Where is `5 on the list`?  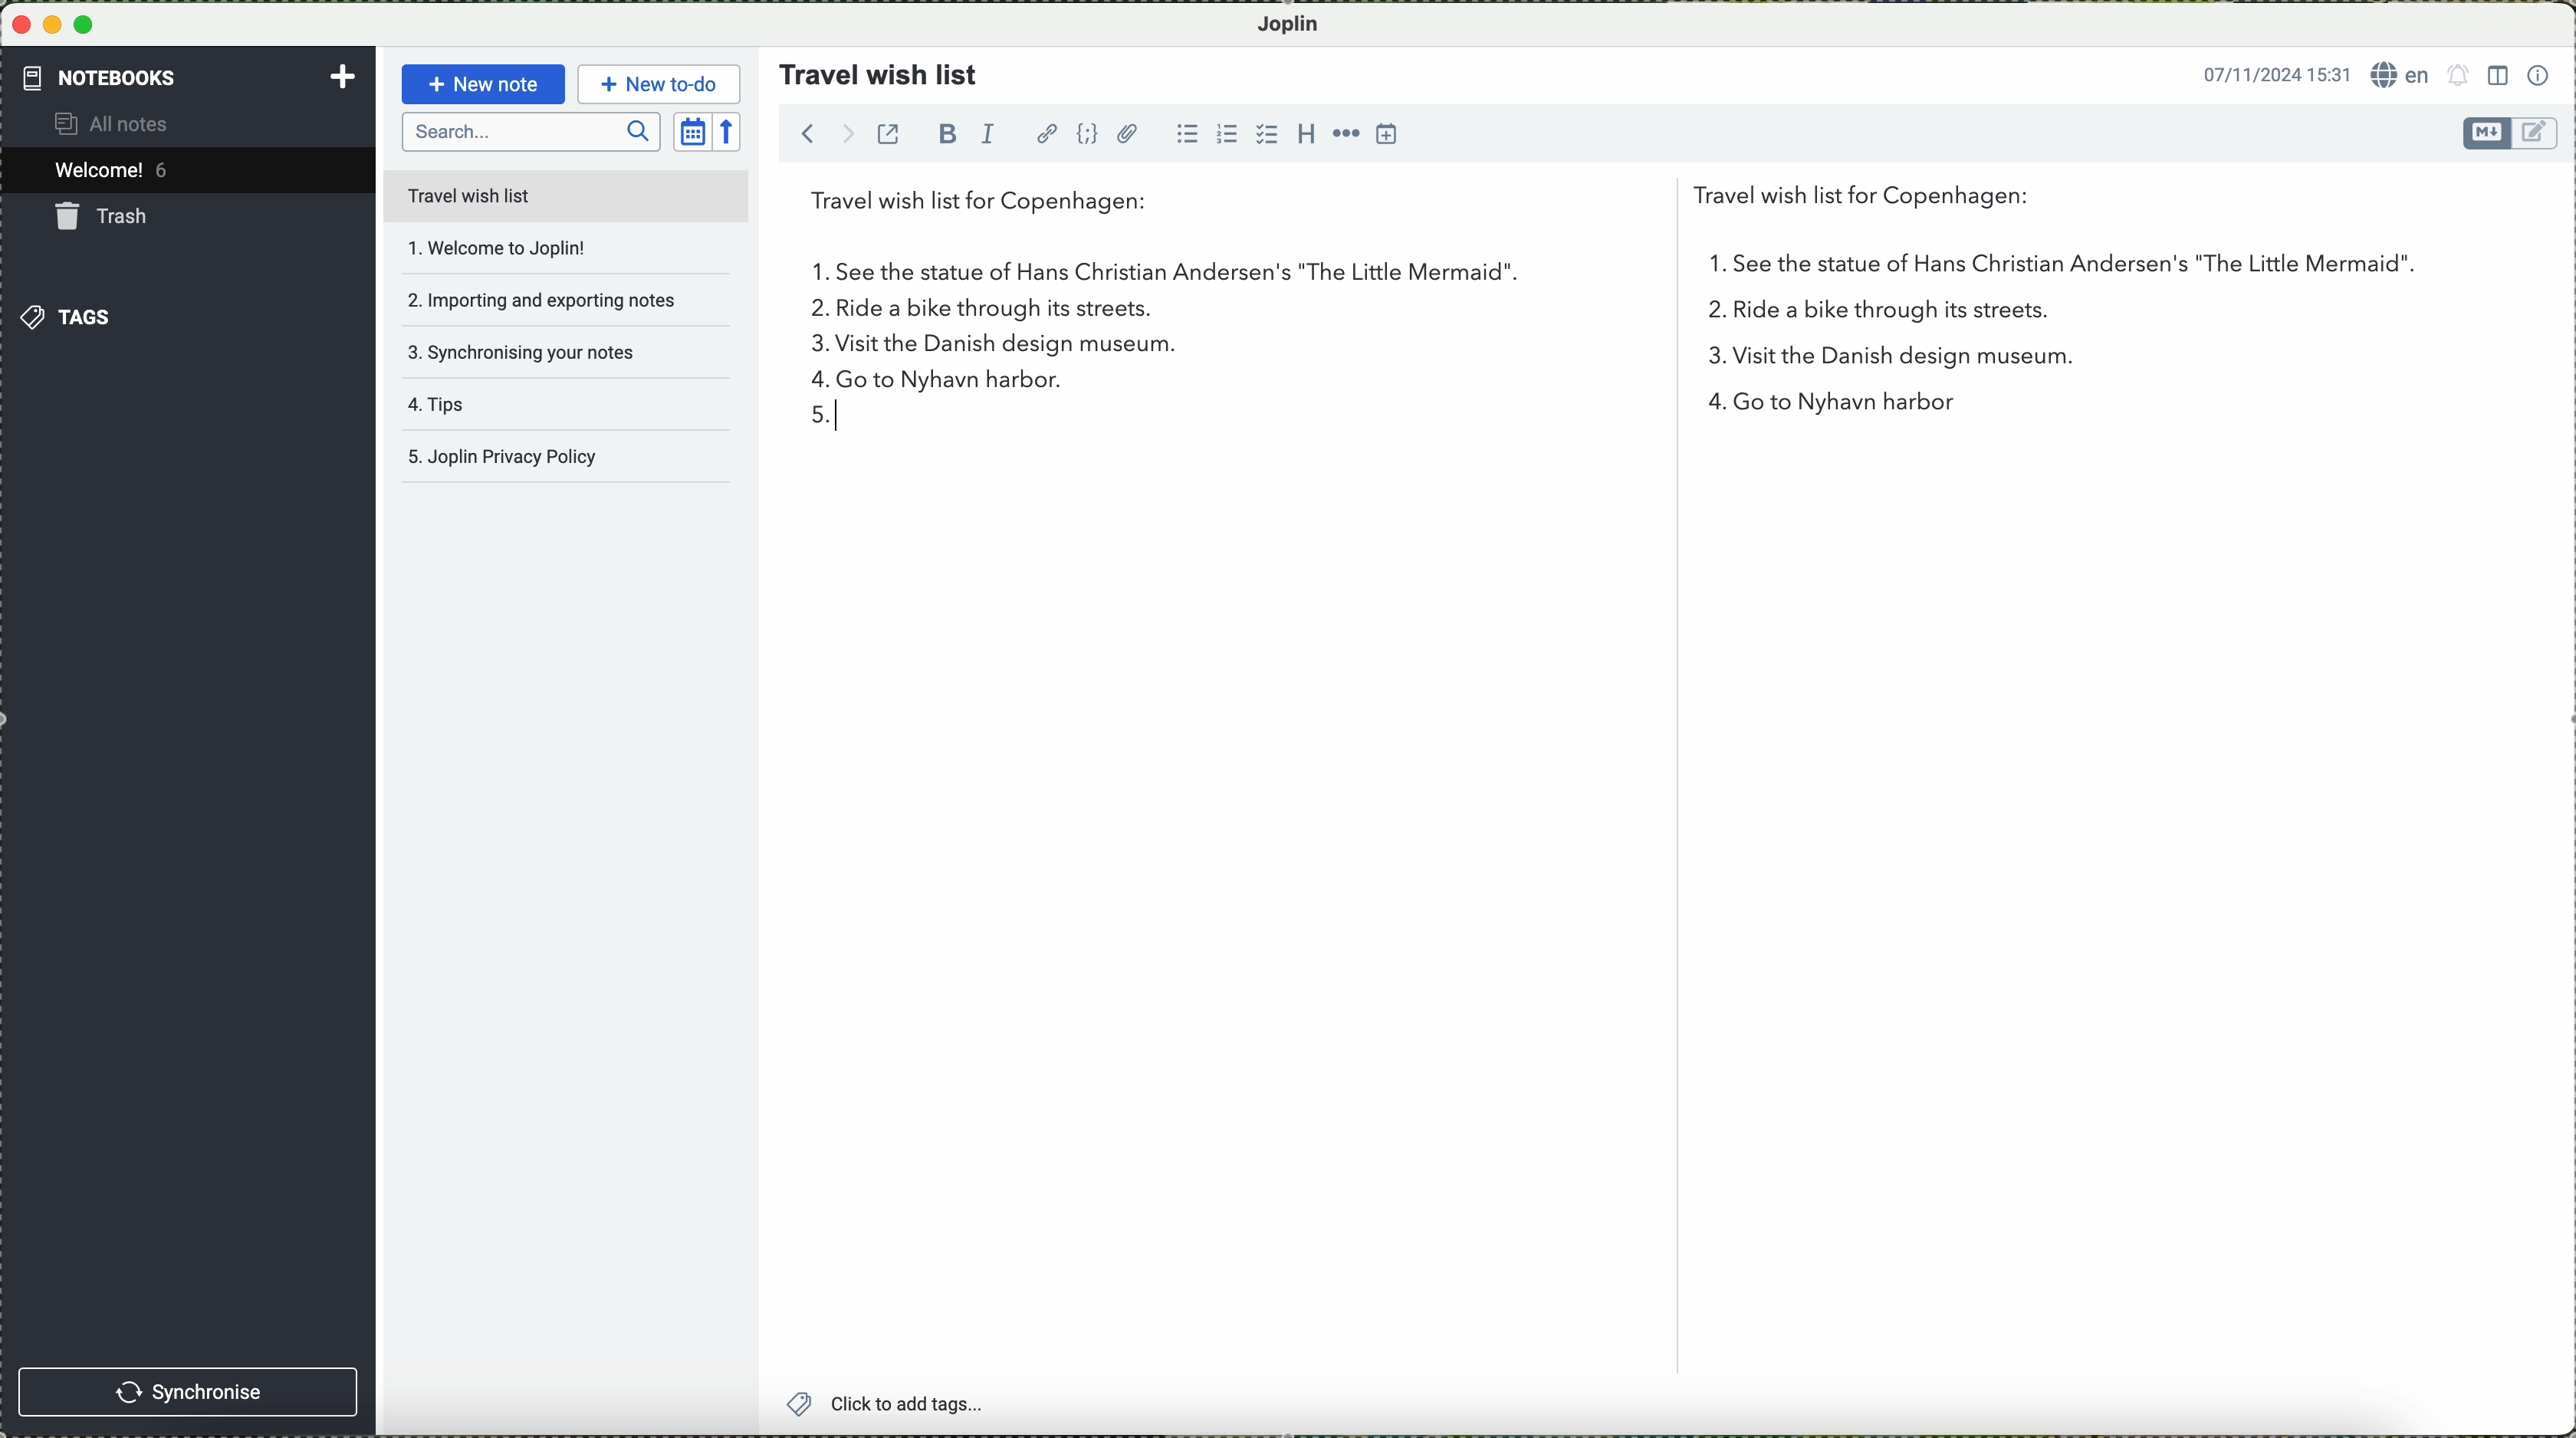
5 on the list is located at coordinates (826, 417).